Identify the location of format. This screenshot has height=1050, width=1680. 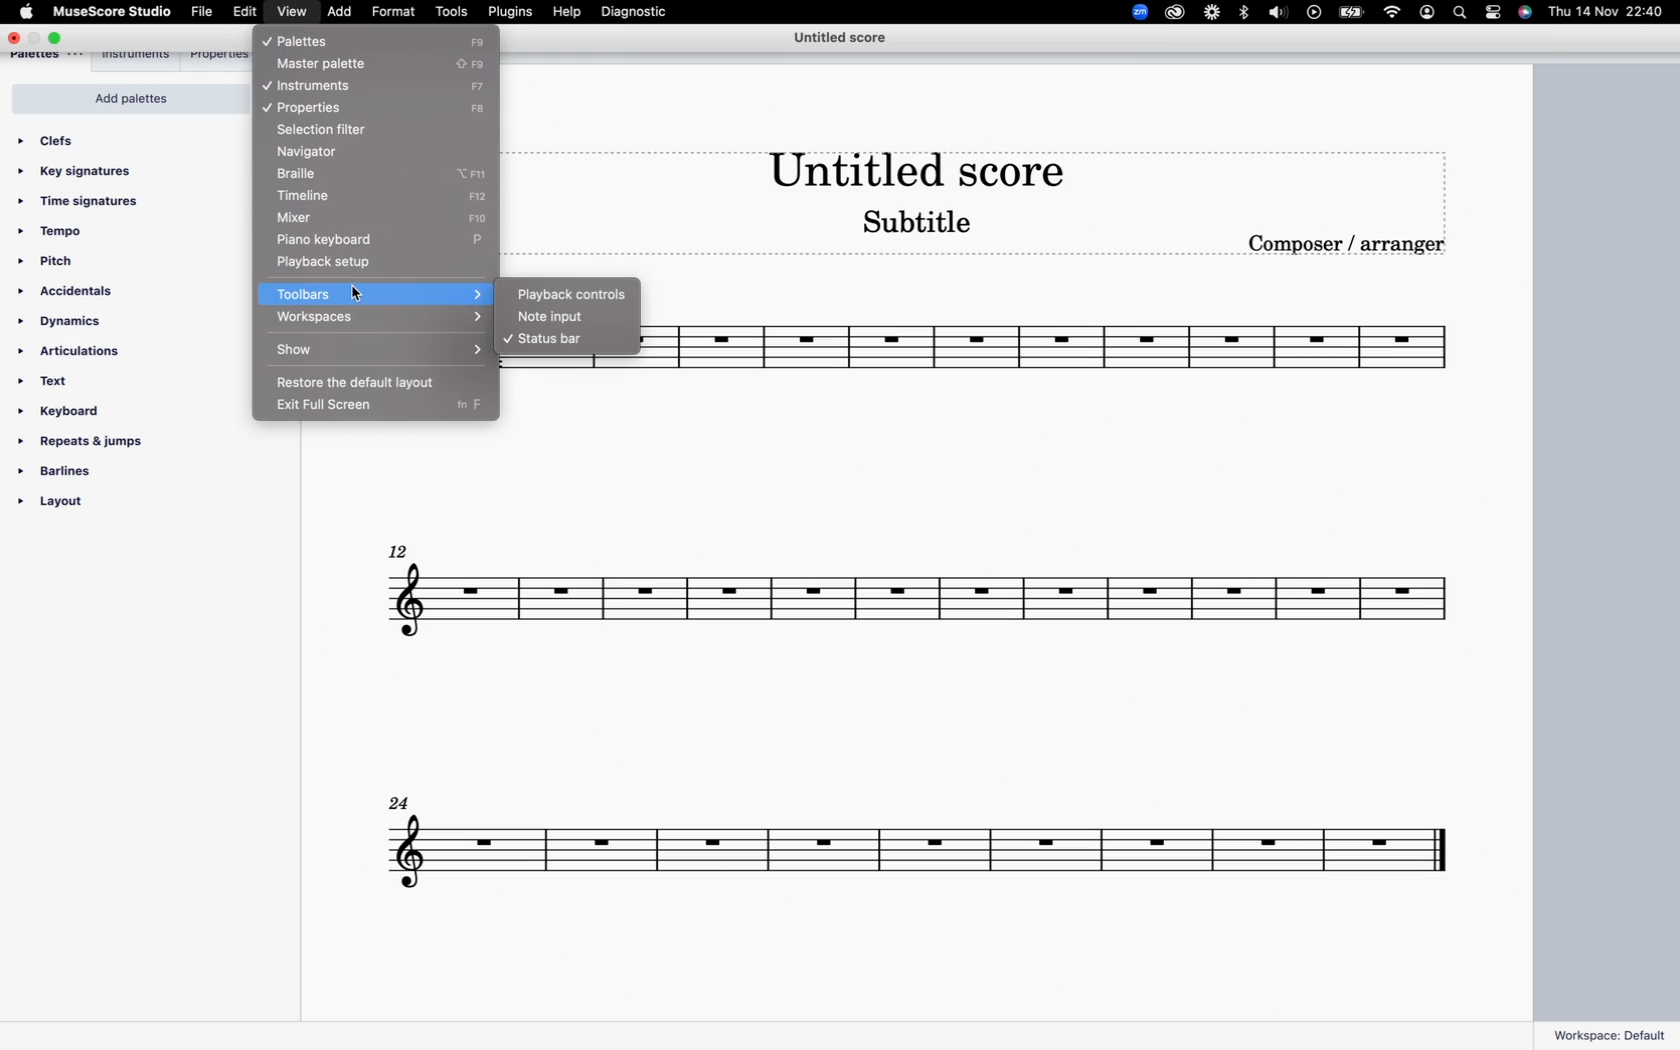
(393, 12).